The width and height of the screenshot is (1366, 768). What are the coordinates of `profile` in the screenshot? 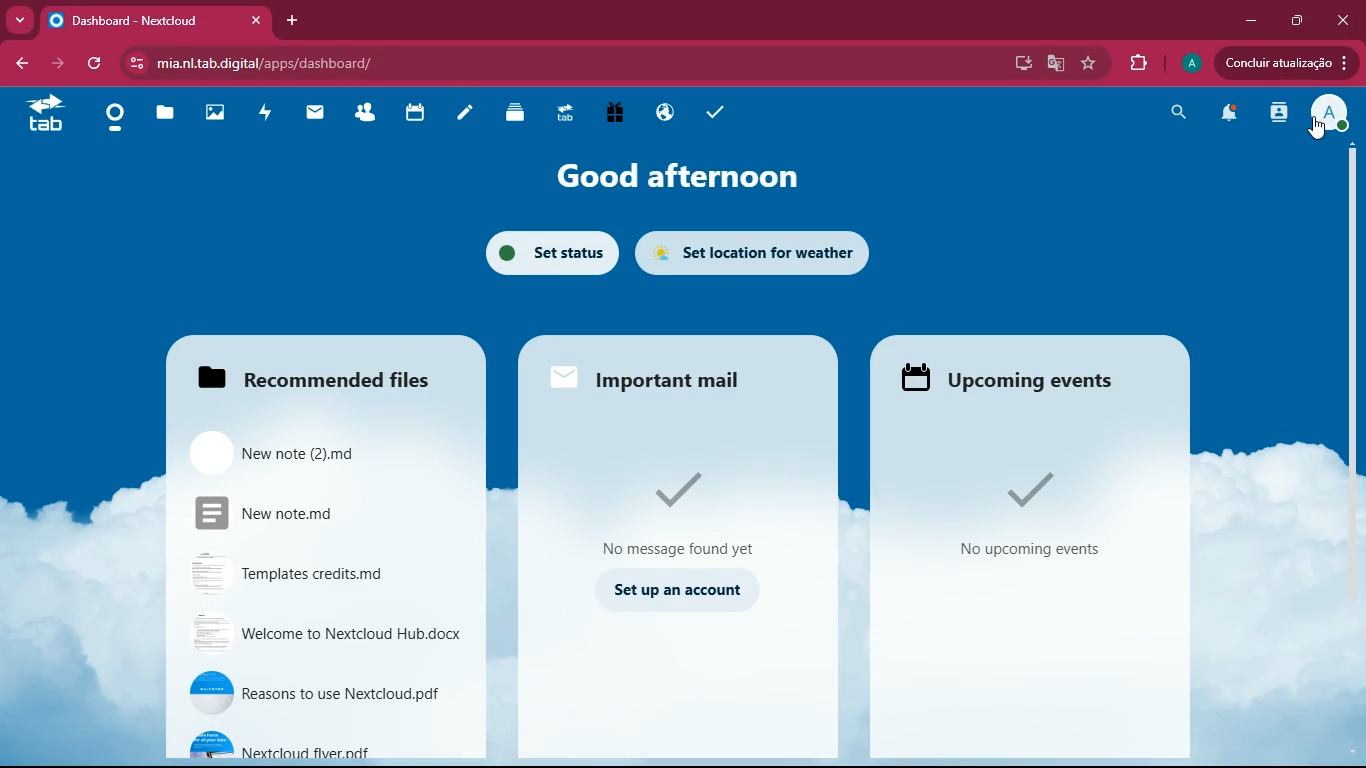 It's located at (1326, 115).